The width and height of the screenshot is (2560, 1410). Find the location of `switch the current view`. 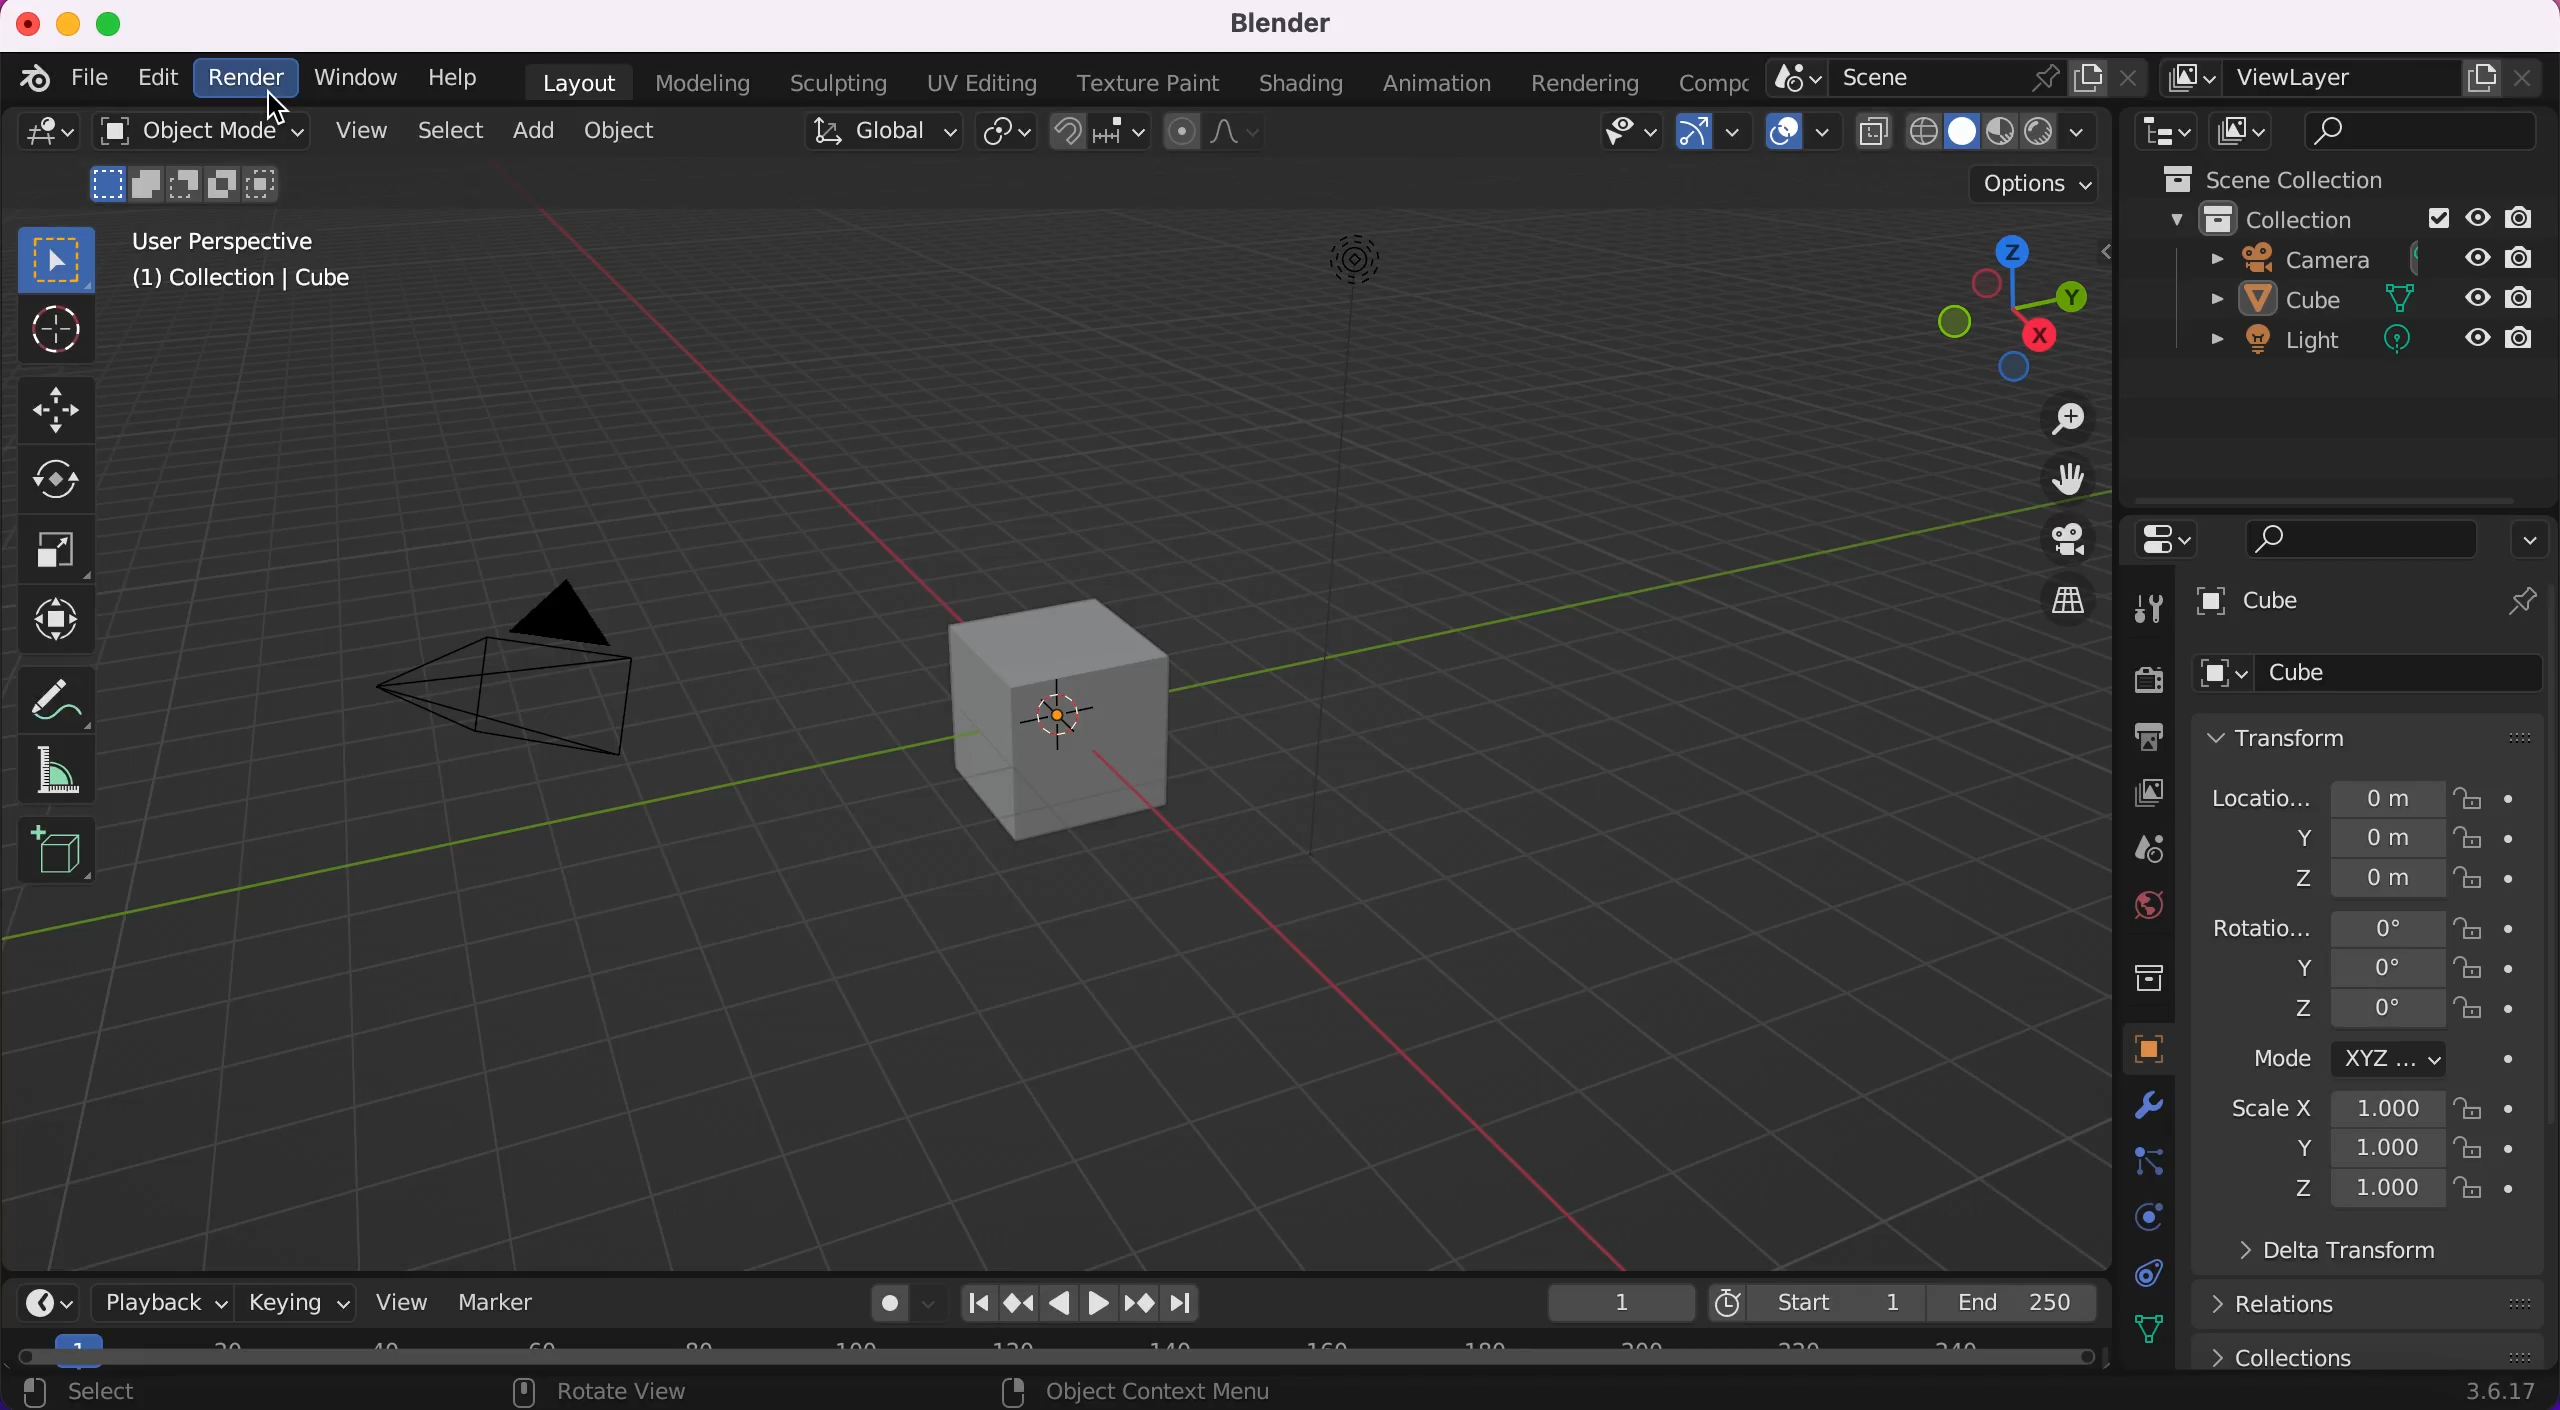

switch the current view is located at coordinates (2064, 596).